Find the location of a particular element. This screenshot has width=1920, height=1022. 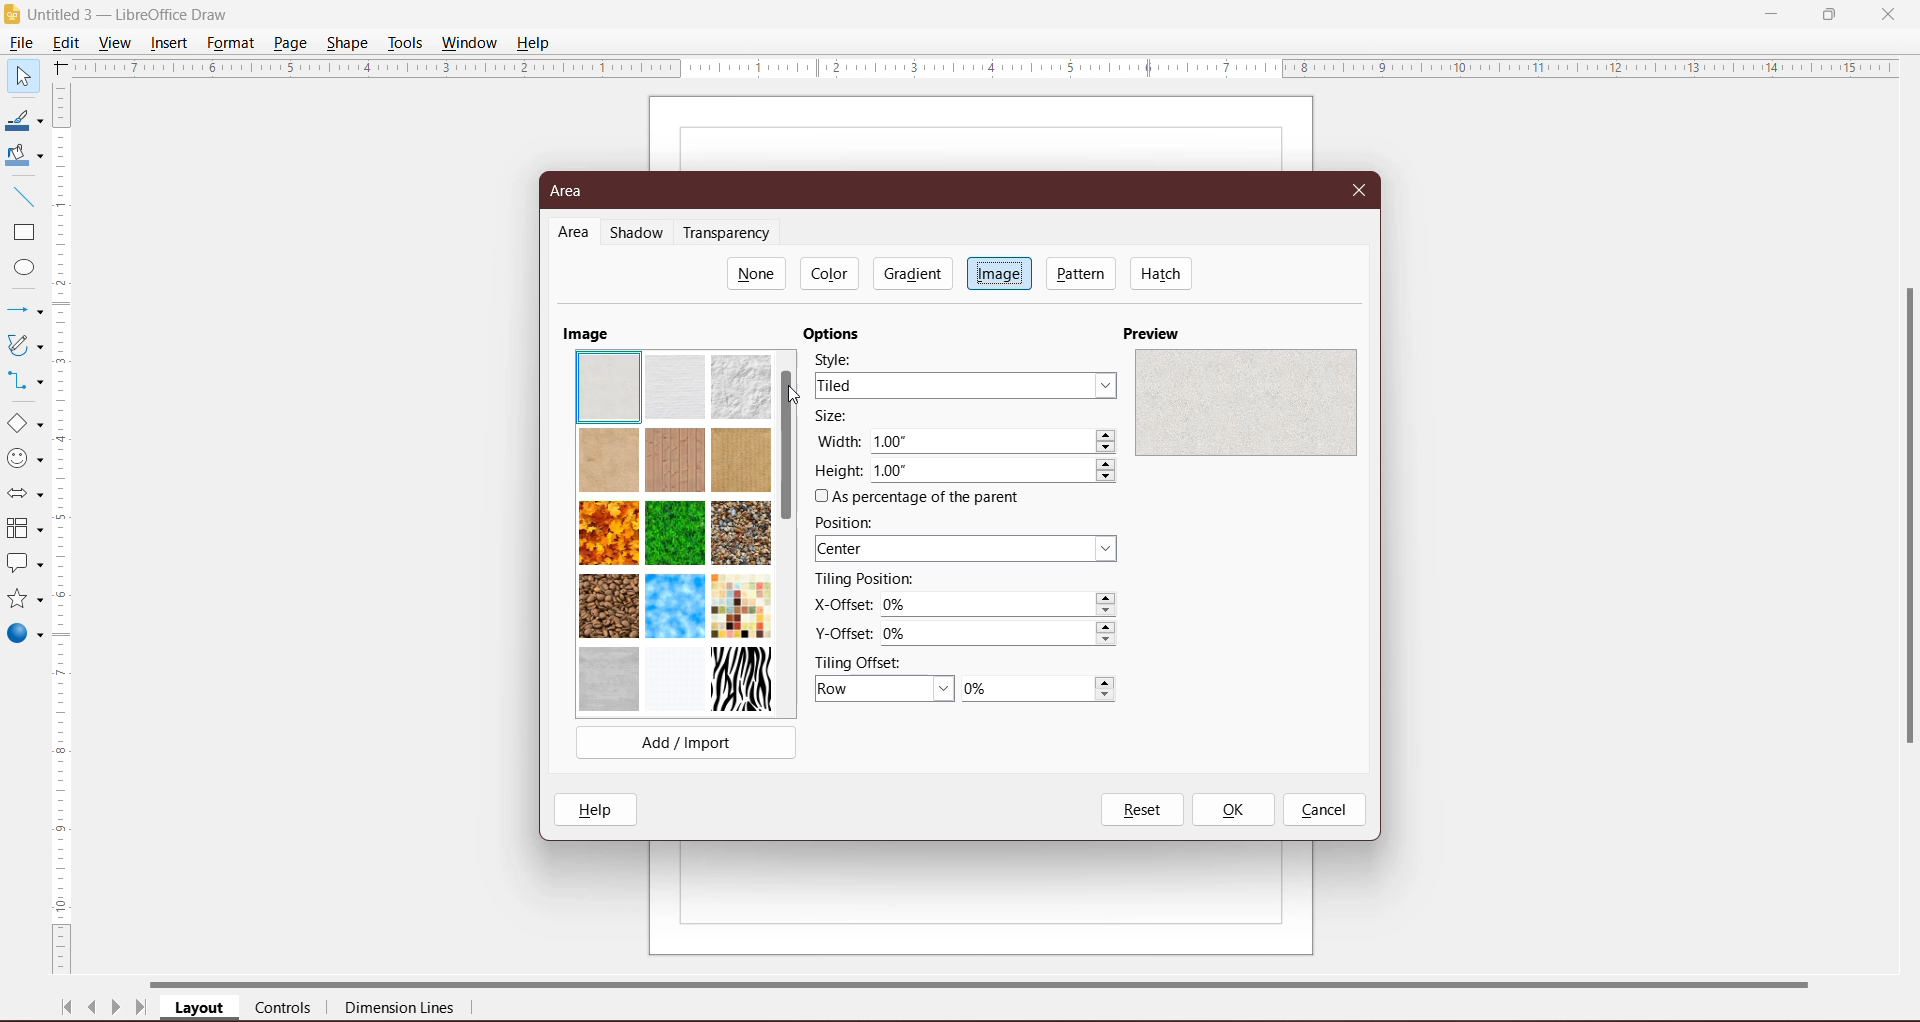

Basic Shapes is located at coordinates (24, 424).